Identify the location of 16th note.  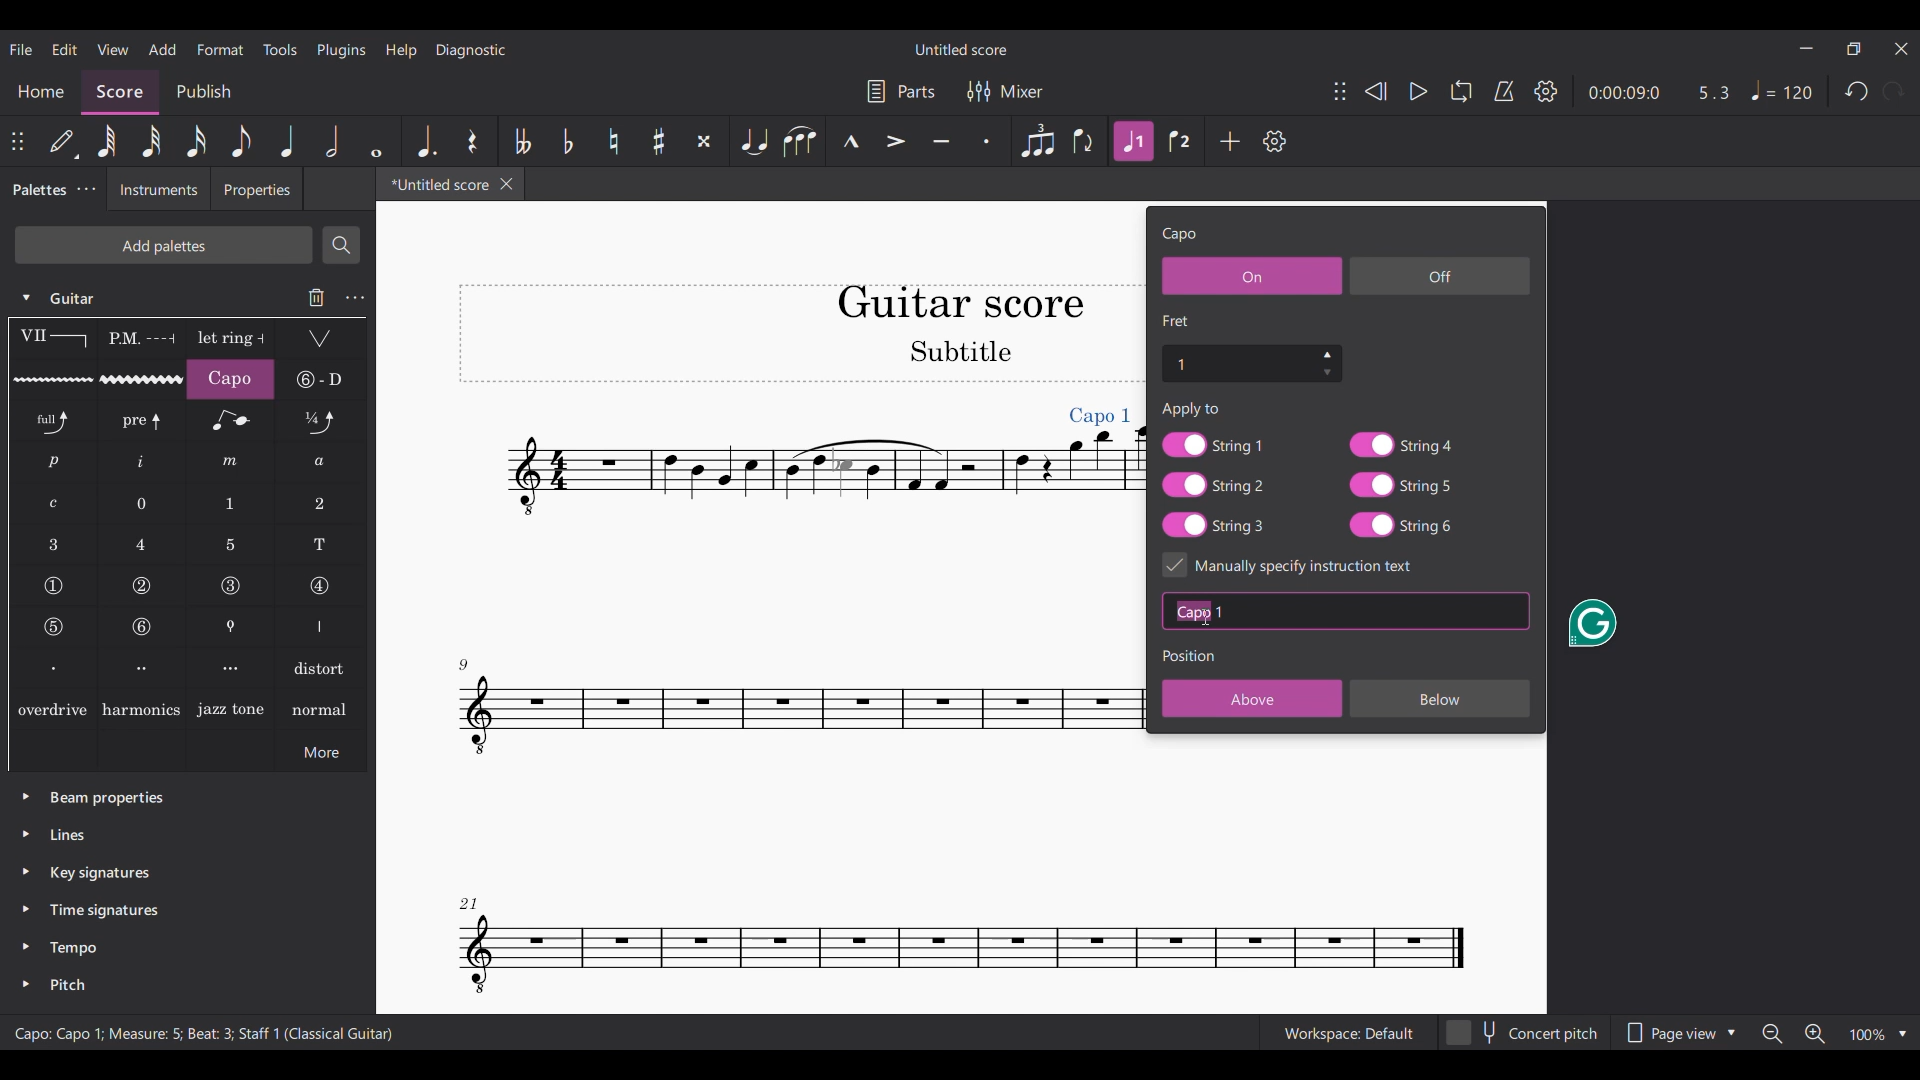
(196, 141).